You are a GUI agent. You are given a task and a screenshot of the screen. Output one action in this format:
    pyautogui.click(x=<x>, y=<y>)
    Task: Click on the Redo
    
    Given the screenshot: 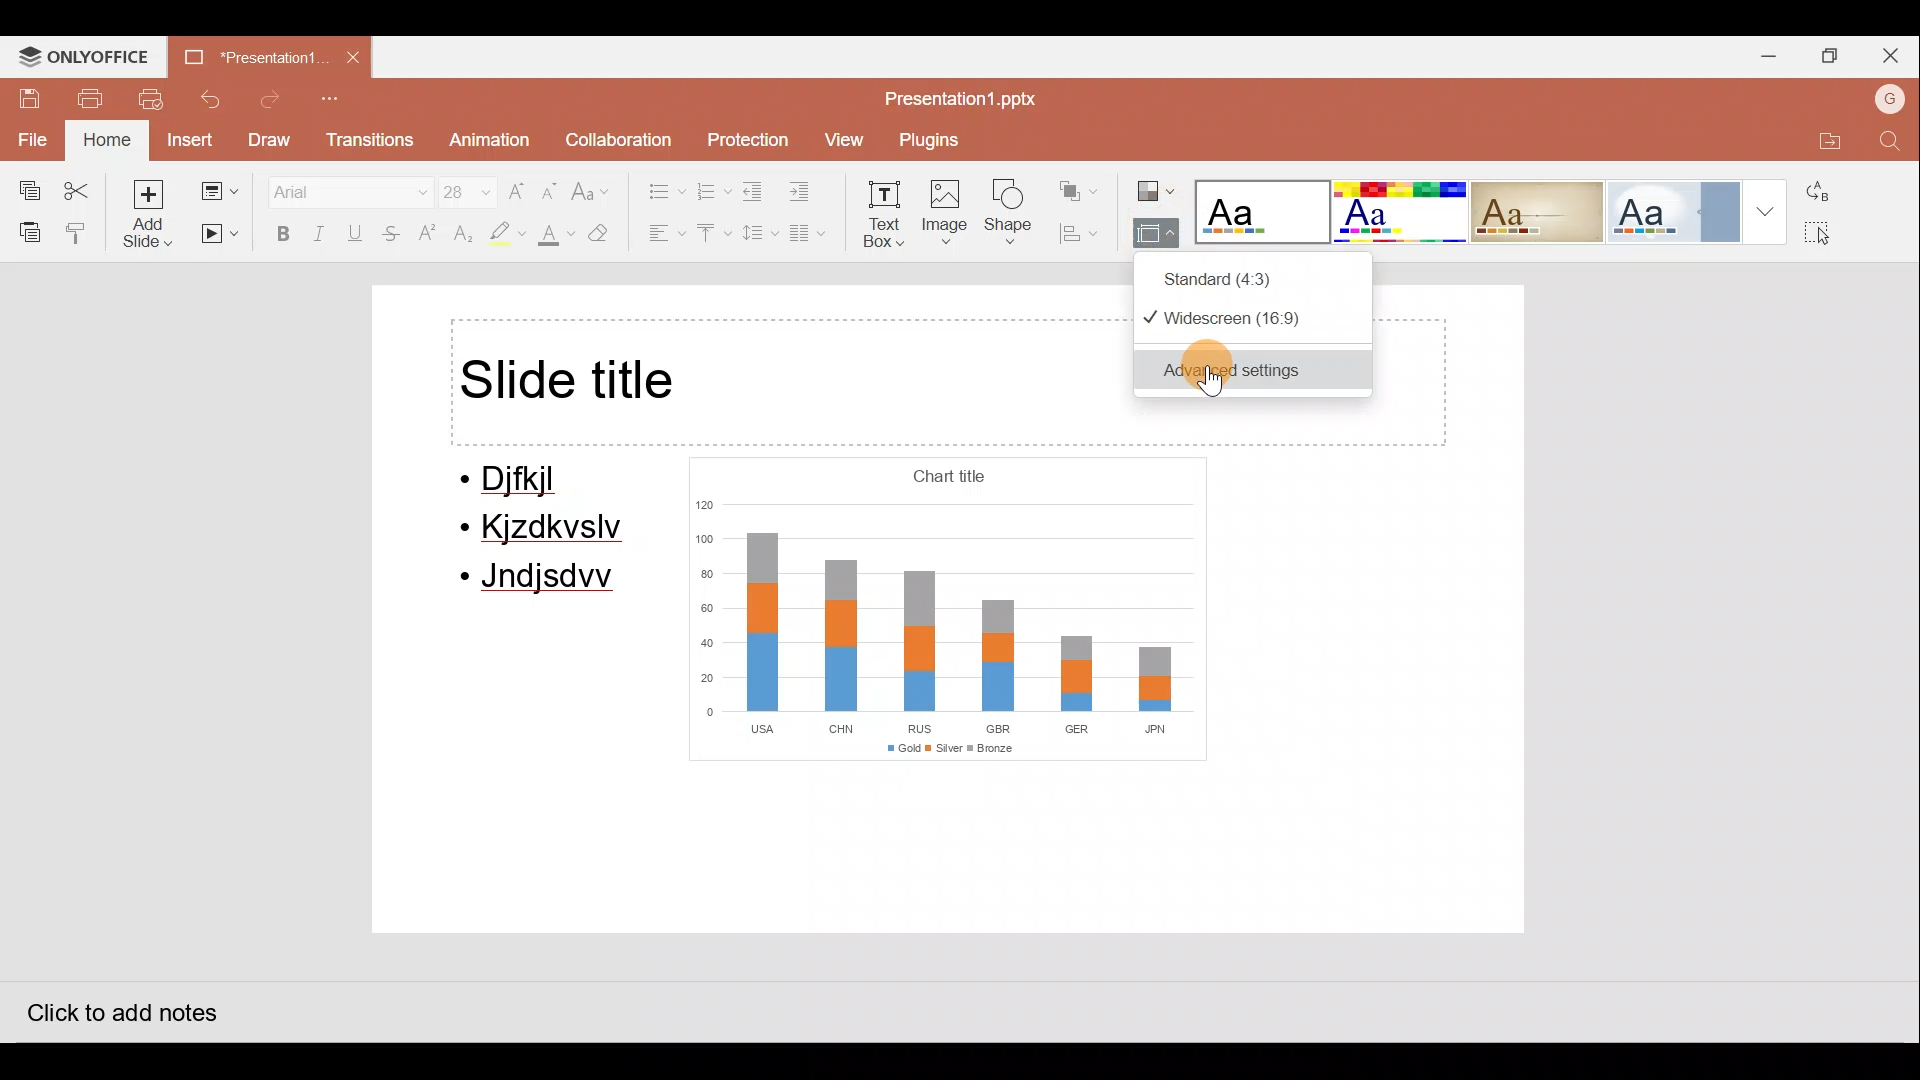 What is the action you would take?
    pyautogui.click(x=271, y=100)
    